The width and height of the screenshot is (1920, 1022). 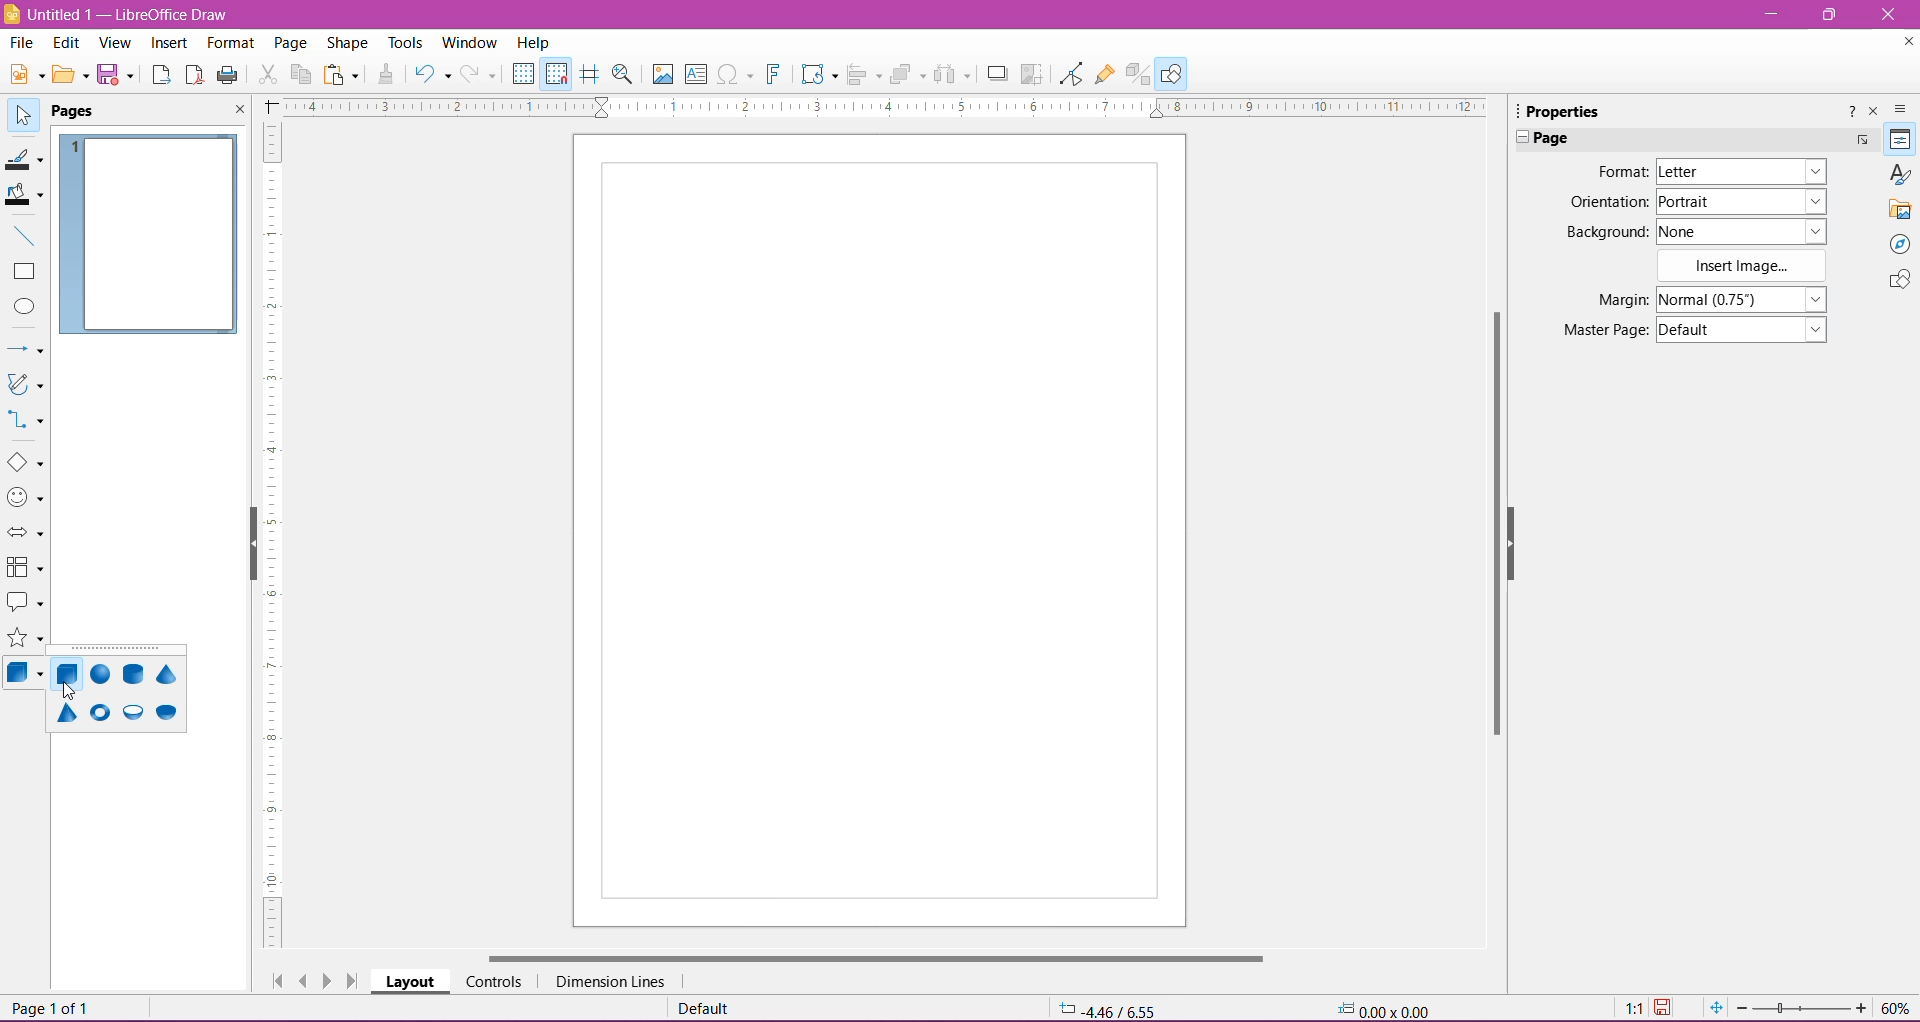 What do you see at coordinates (493, 982) in the screenshot?
I see `Controls` at bounding box center [493, 982].